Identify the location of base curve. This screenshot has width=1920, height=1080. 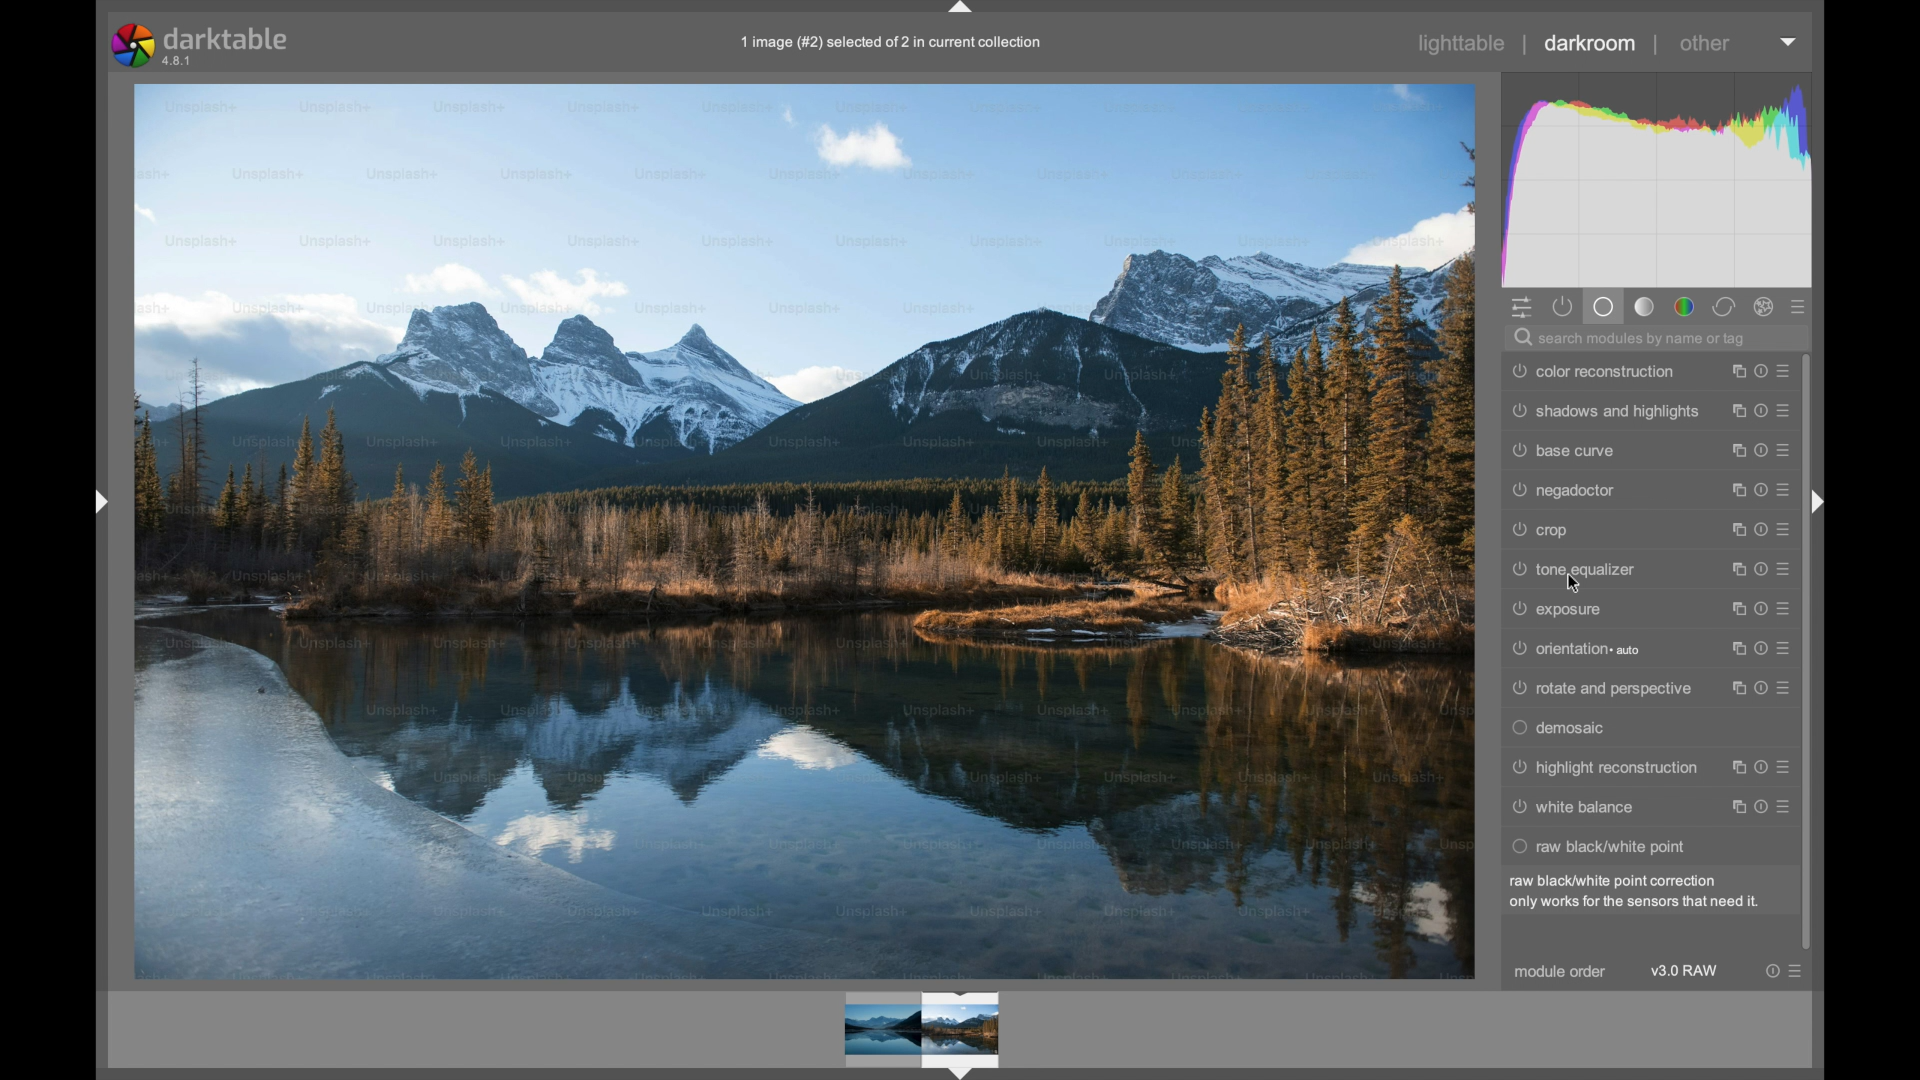
(1564, 450).